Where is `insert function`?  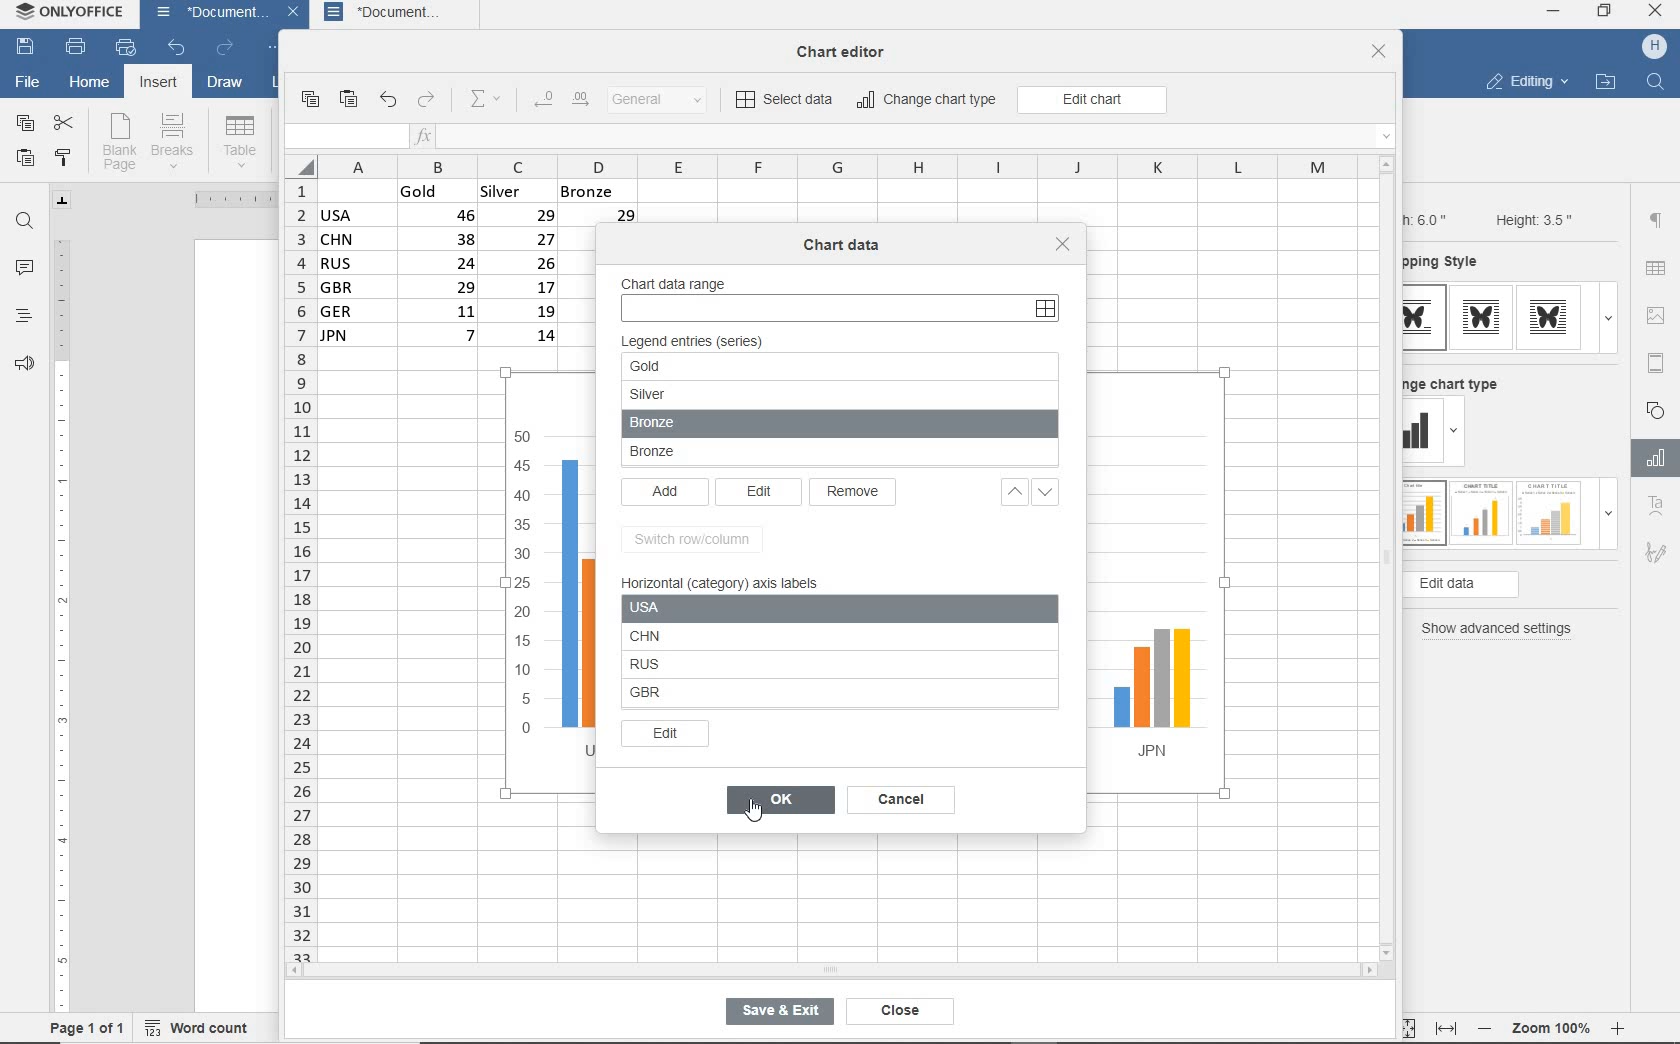
insert function is located at coordinates (905, 137).